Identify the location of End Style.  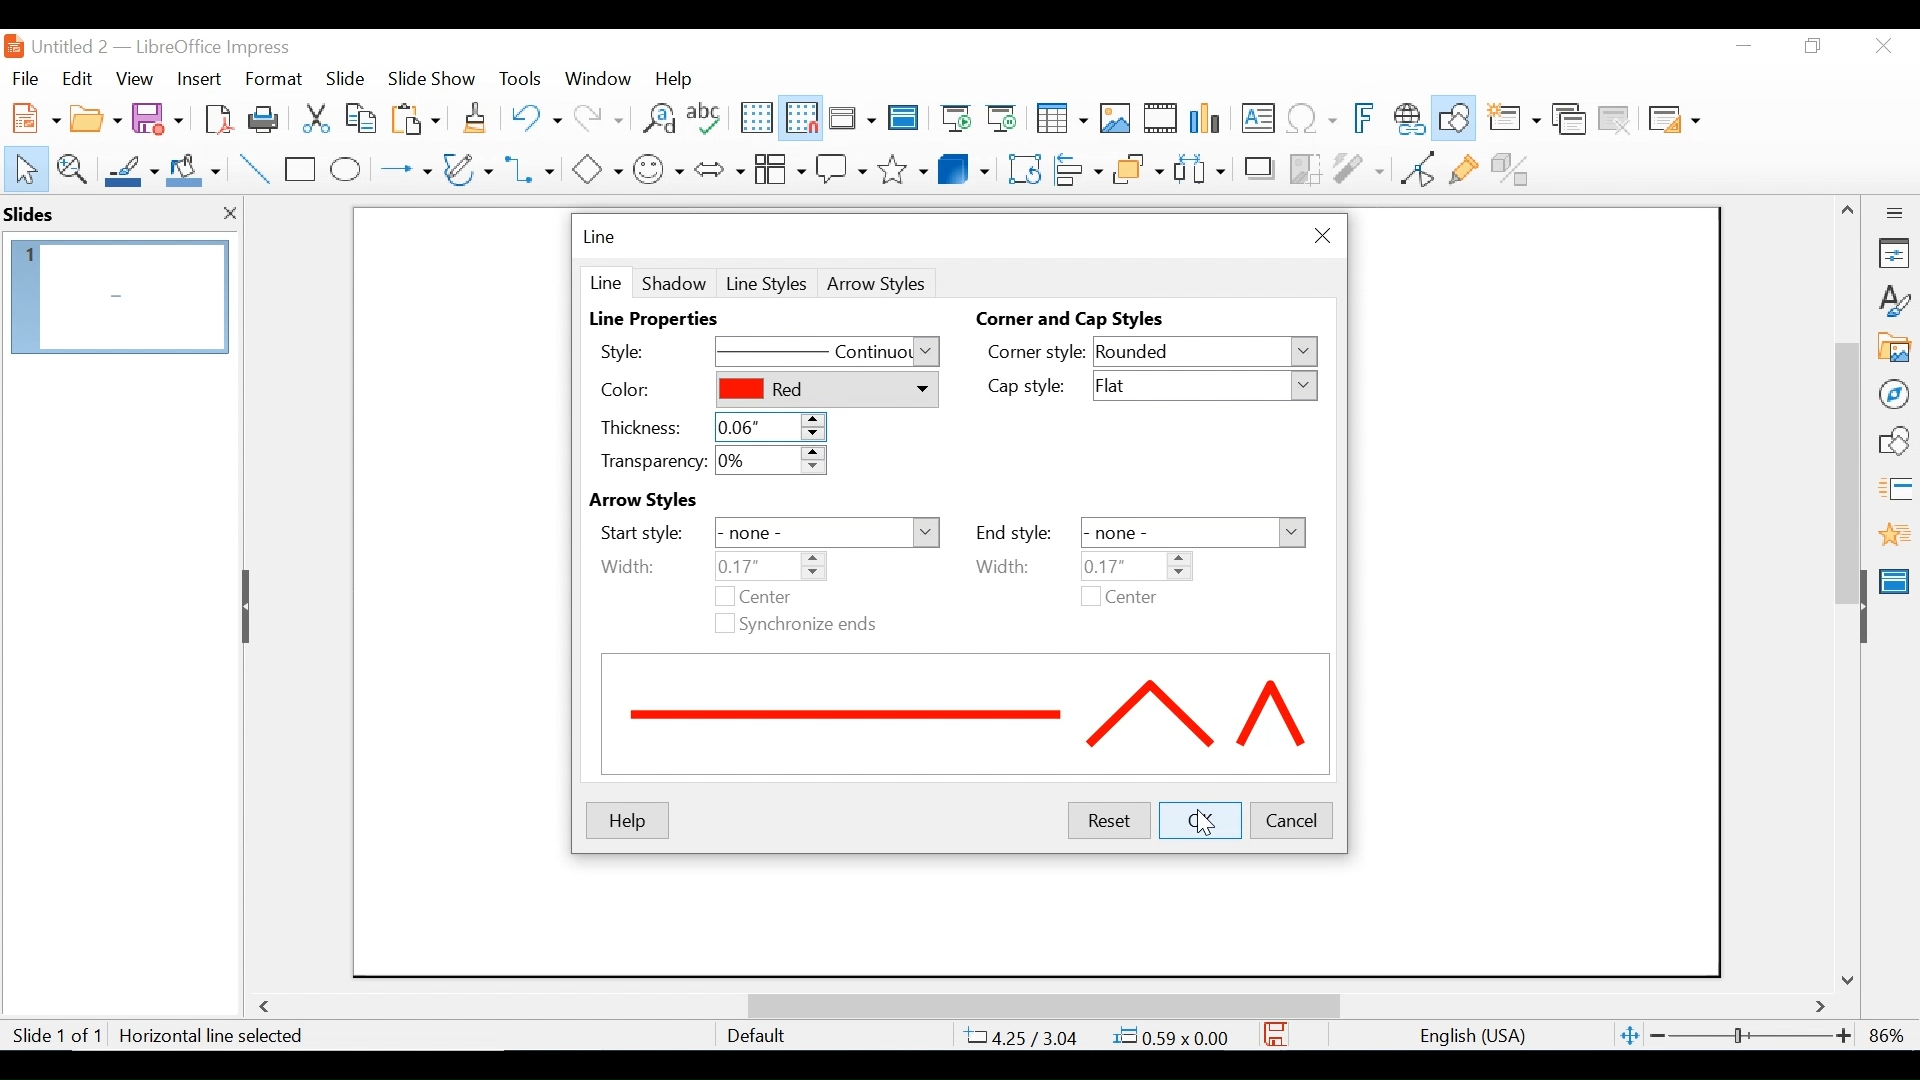
(1013, 533).